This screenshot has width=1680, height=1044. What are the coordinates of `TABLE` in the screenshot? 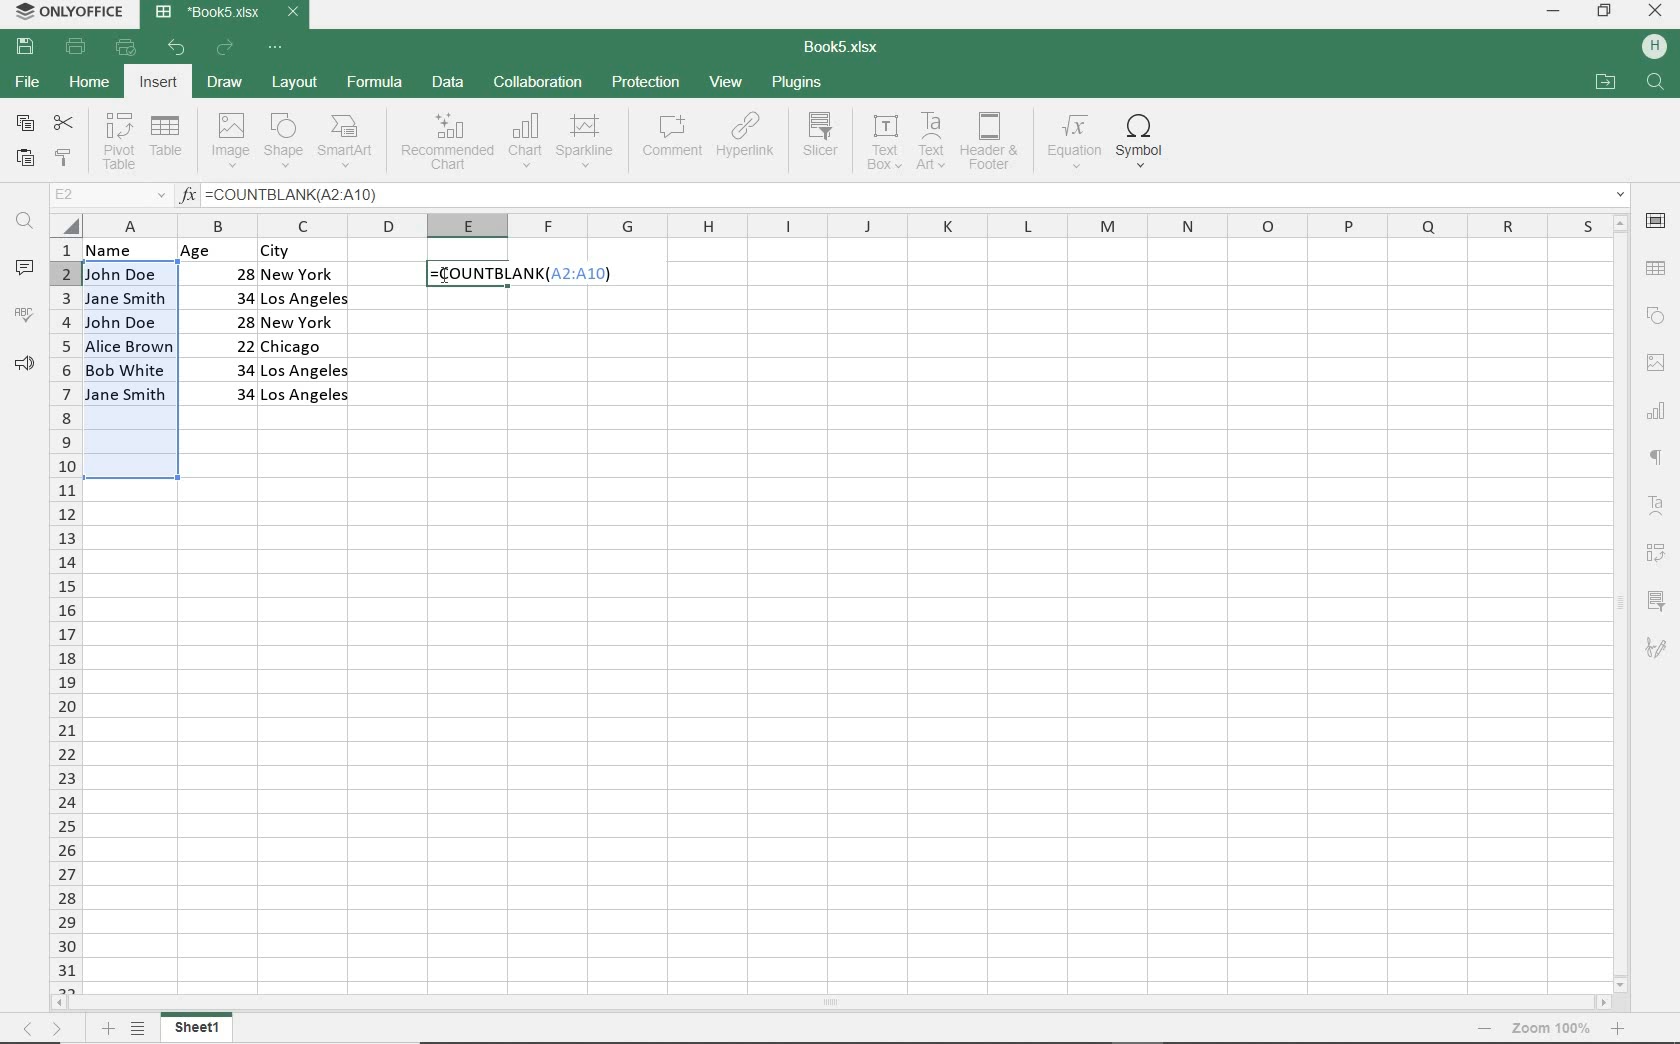 It's located at (168, 142).